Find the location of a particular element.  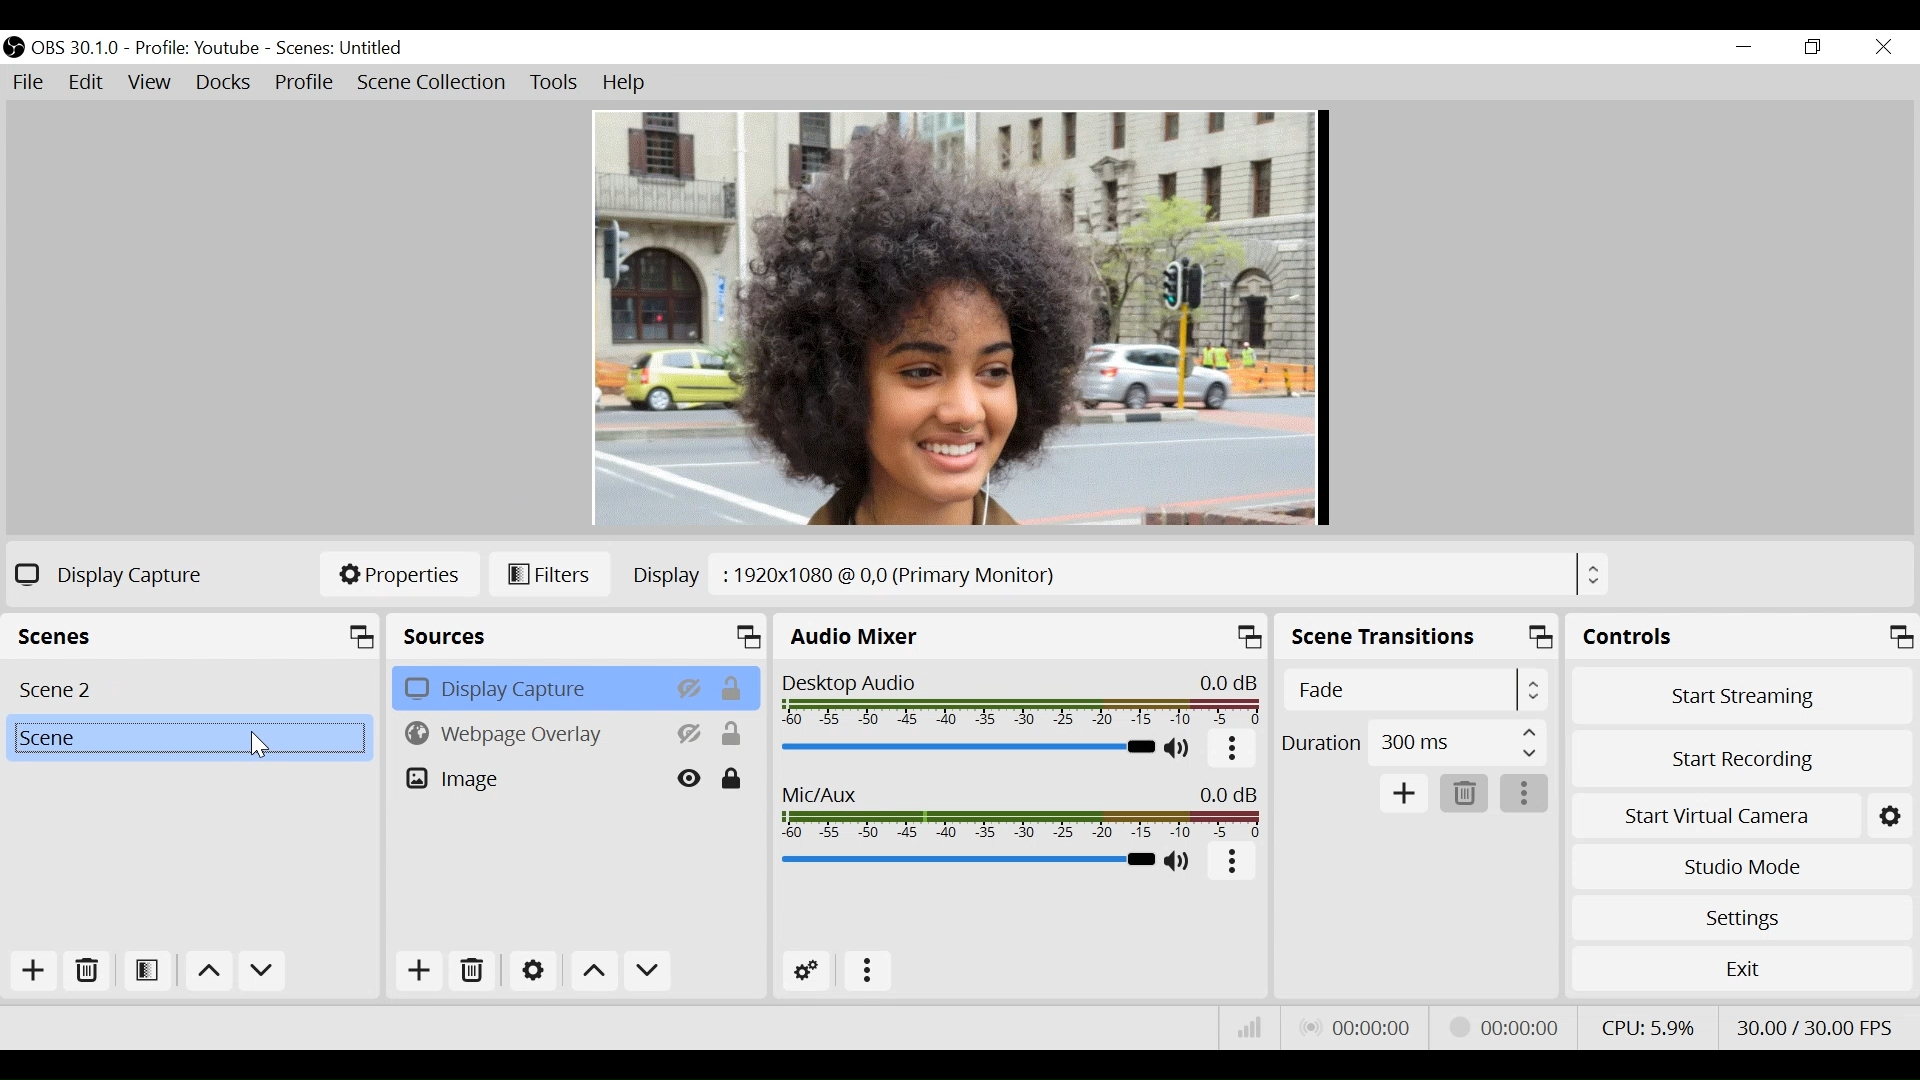

Studio Mode is located at coordinates (1738, 867).